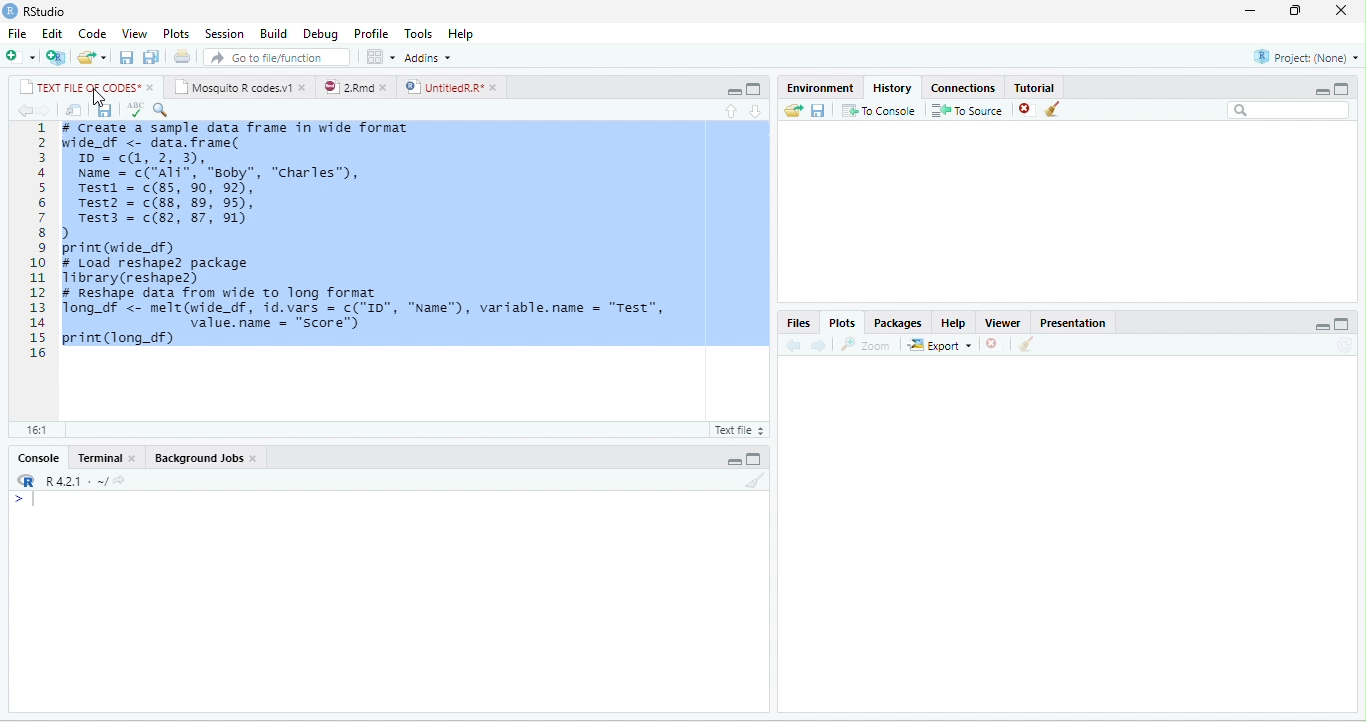 Image resolution: width=1366 pixels, height=722 pixels. I want to click on UntitledR.R, so click(443, 87).